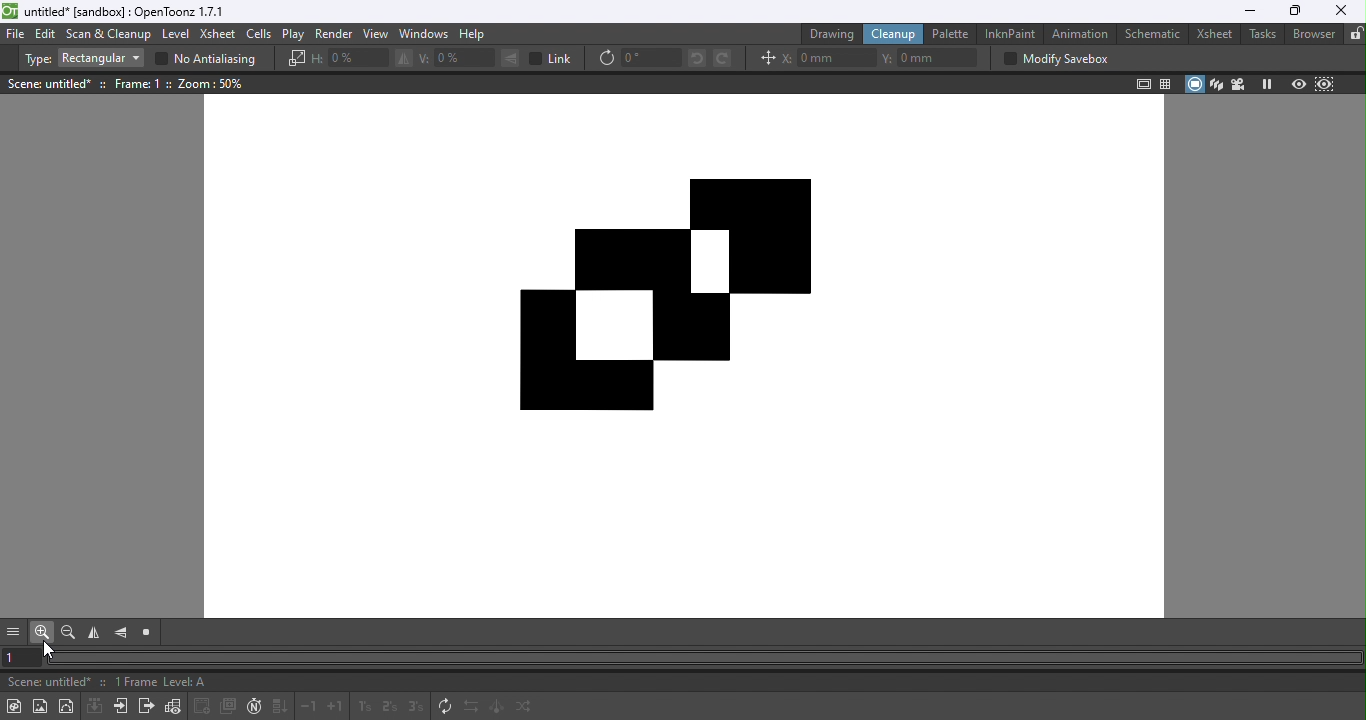 The image size is (1366, 720). What do you see at coordinates (688, 344) in the screenshot?
I see `Canvas` at bounding box center [688, 344].